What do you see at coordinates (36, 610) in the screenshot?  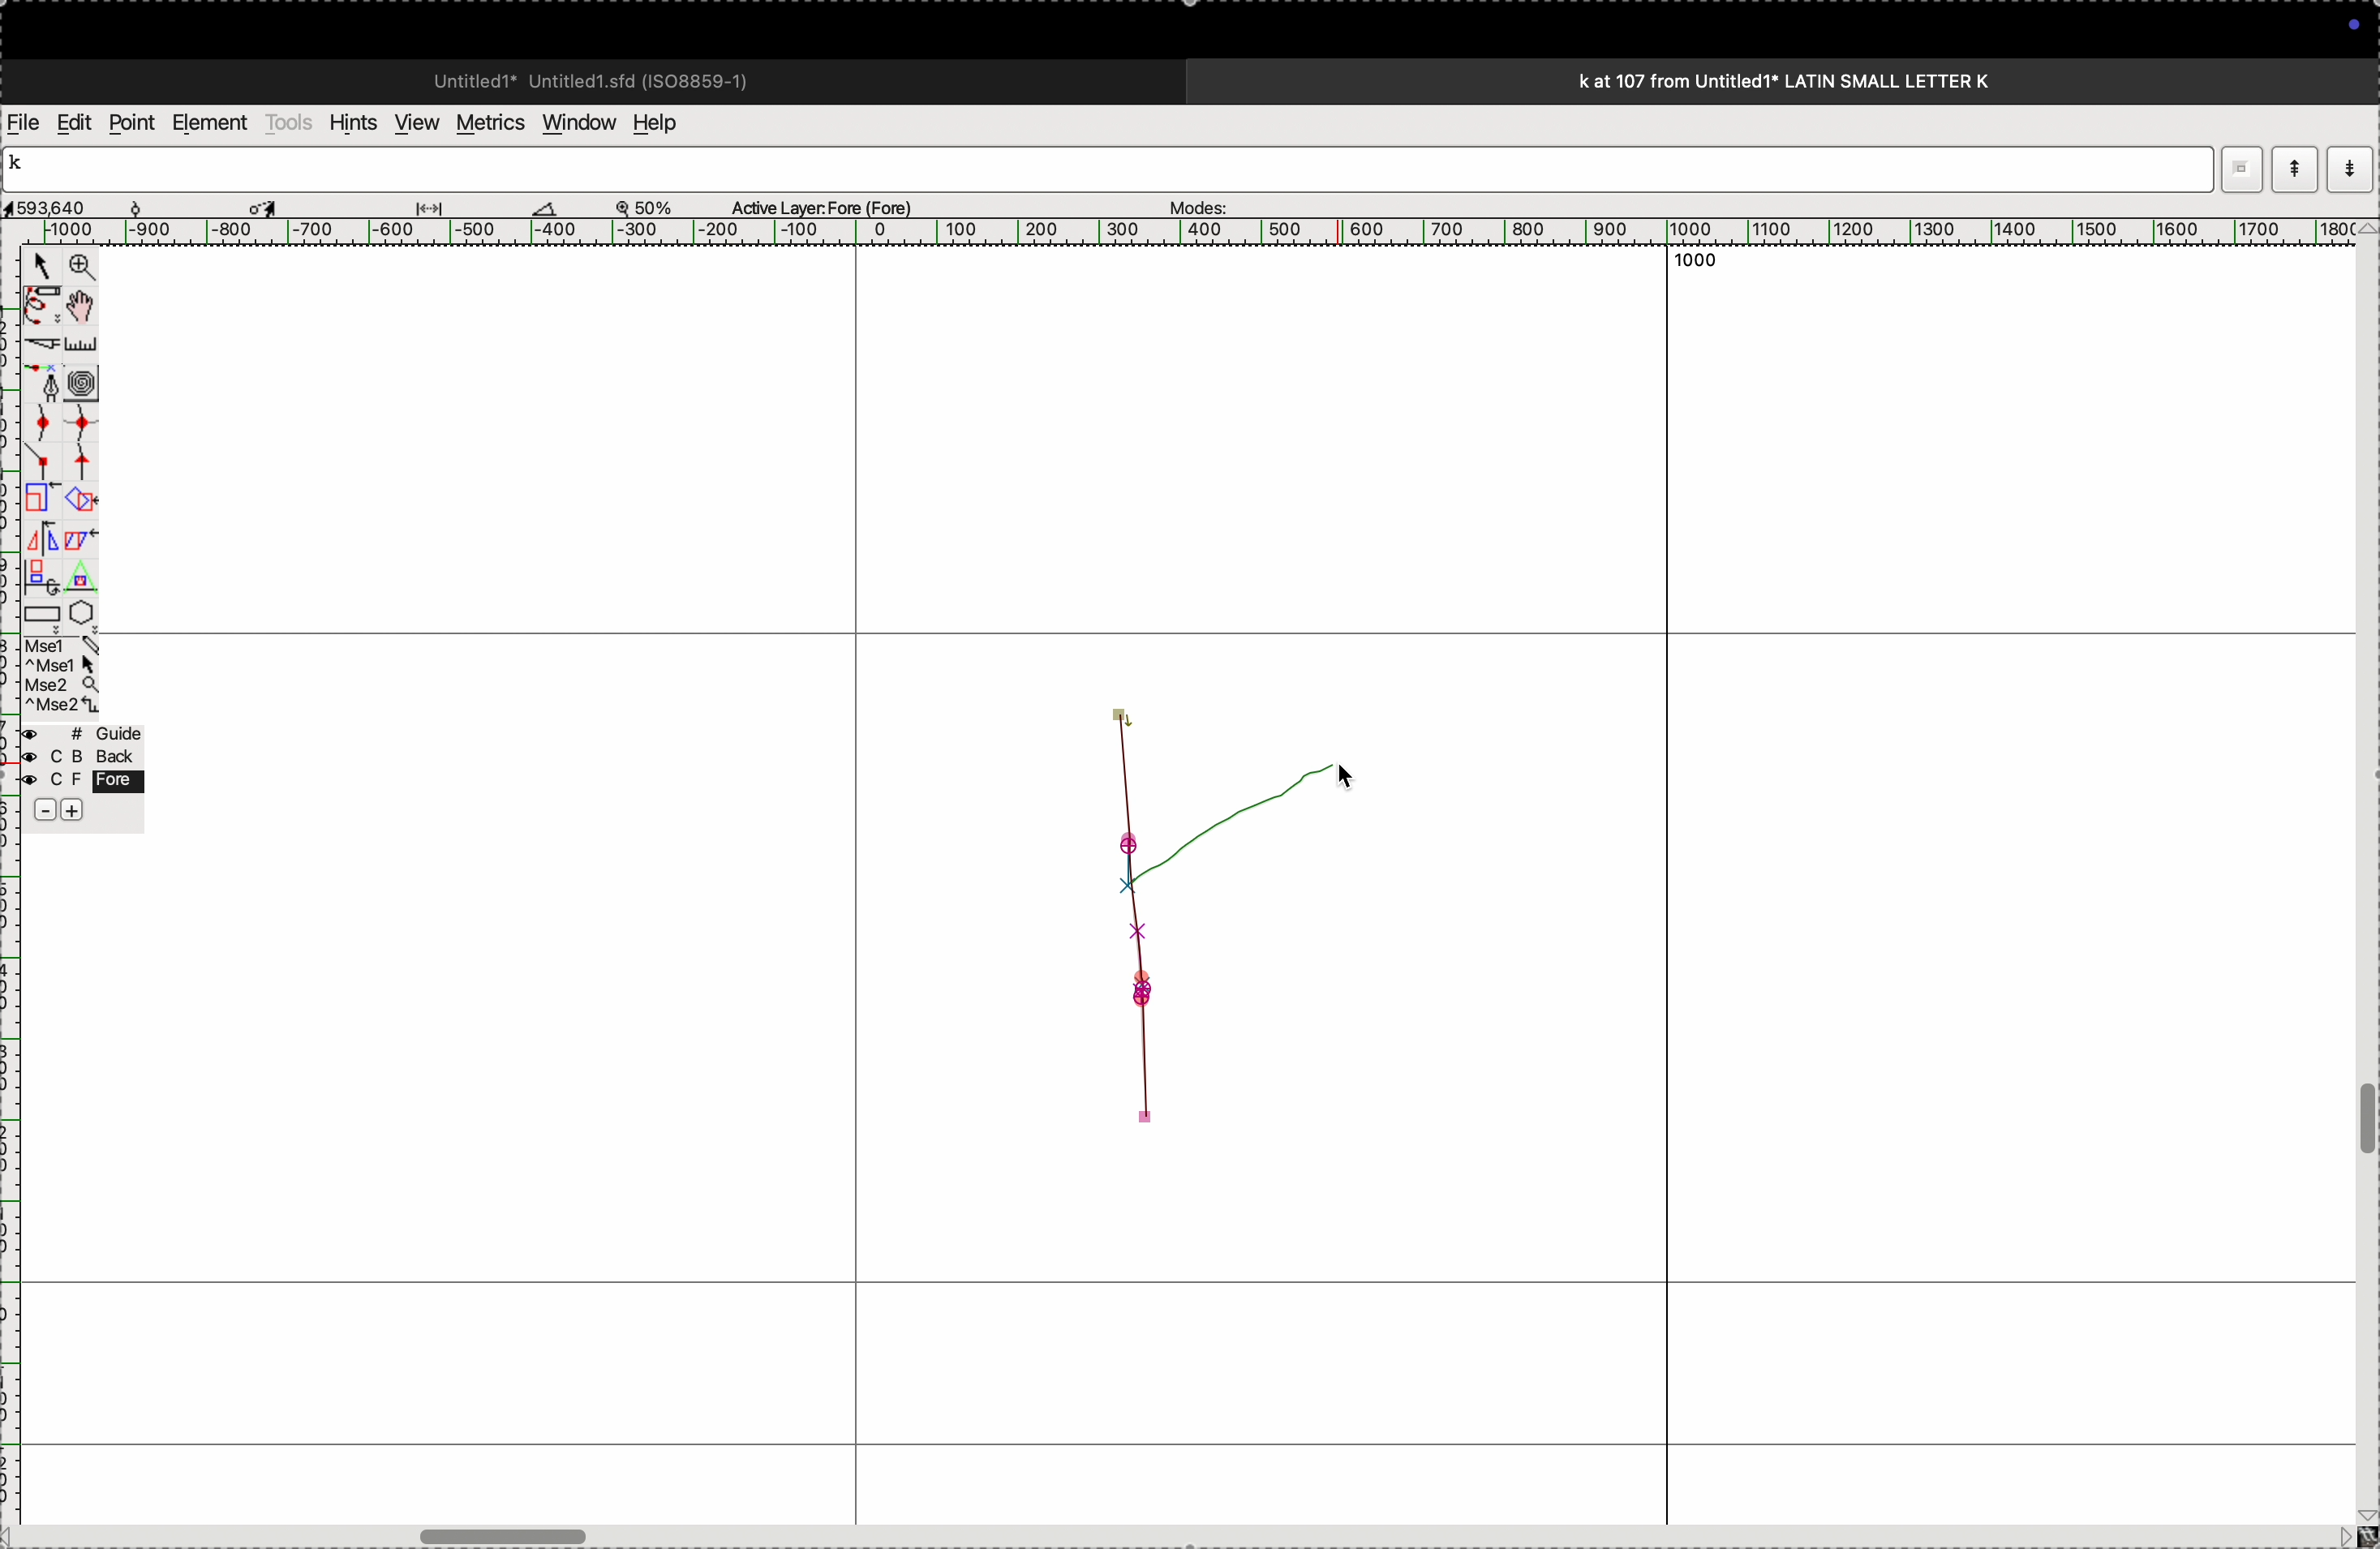 I see `rectangle` at bounding box center [36, 610].